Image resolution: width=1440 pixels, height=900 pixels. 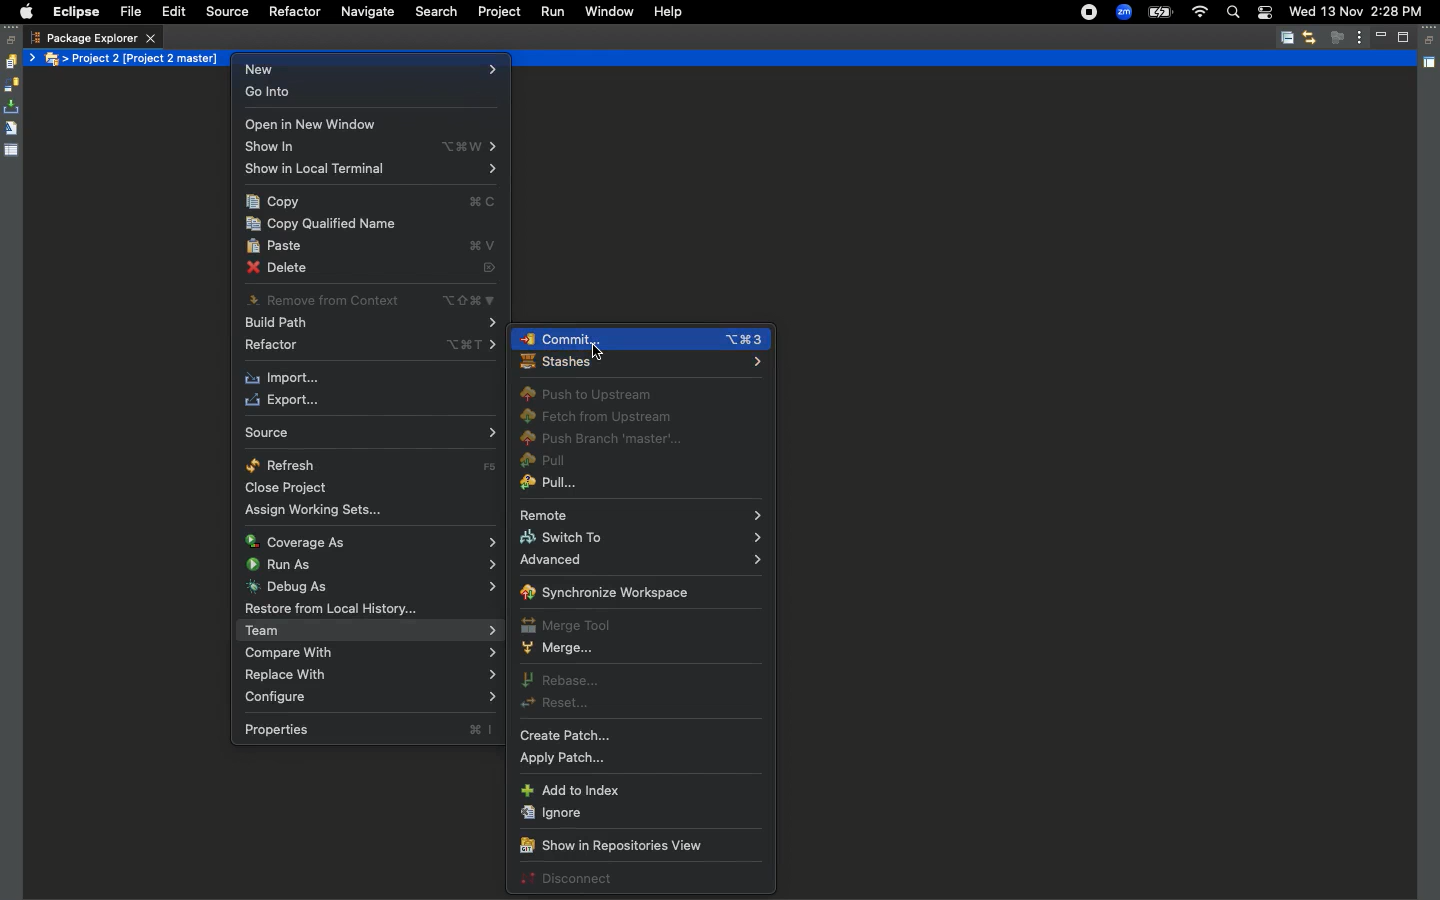 I want to click on Delete, so click(x=377, y=267).